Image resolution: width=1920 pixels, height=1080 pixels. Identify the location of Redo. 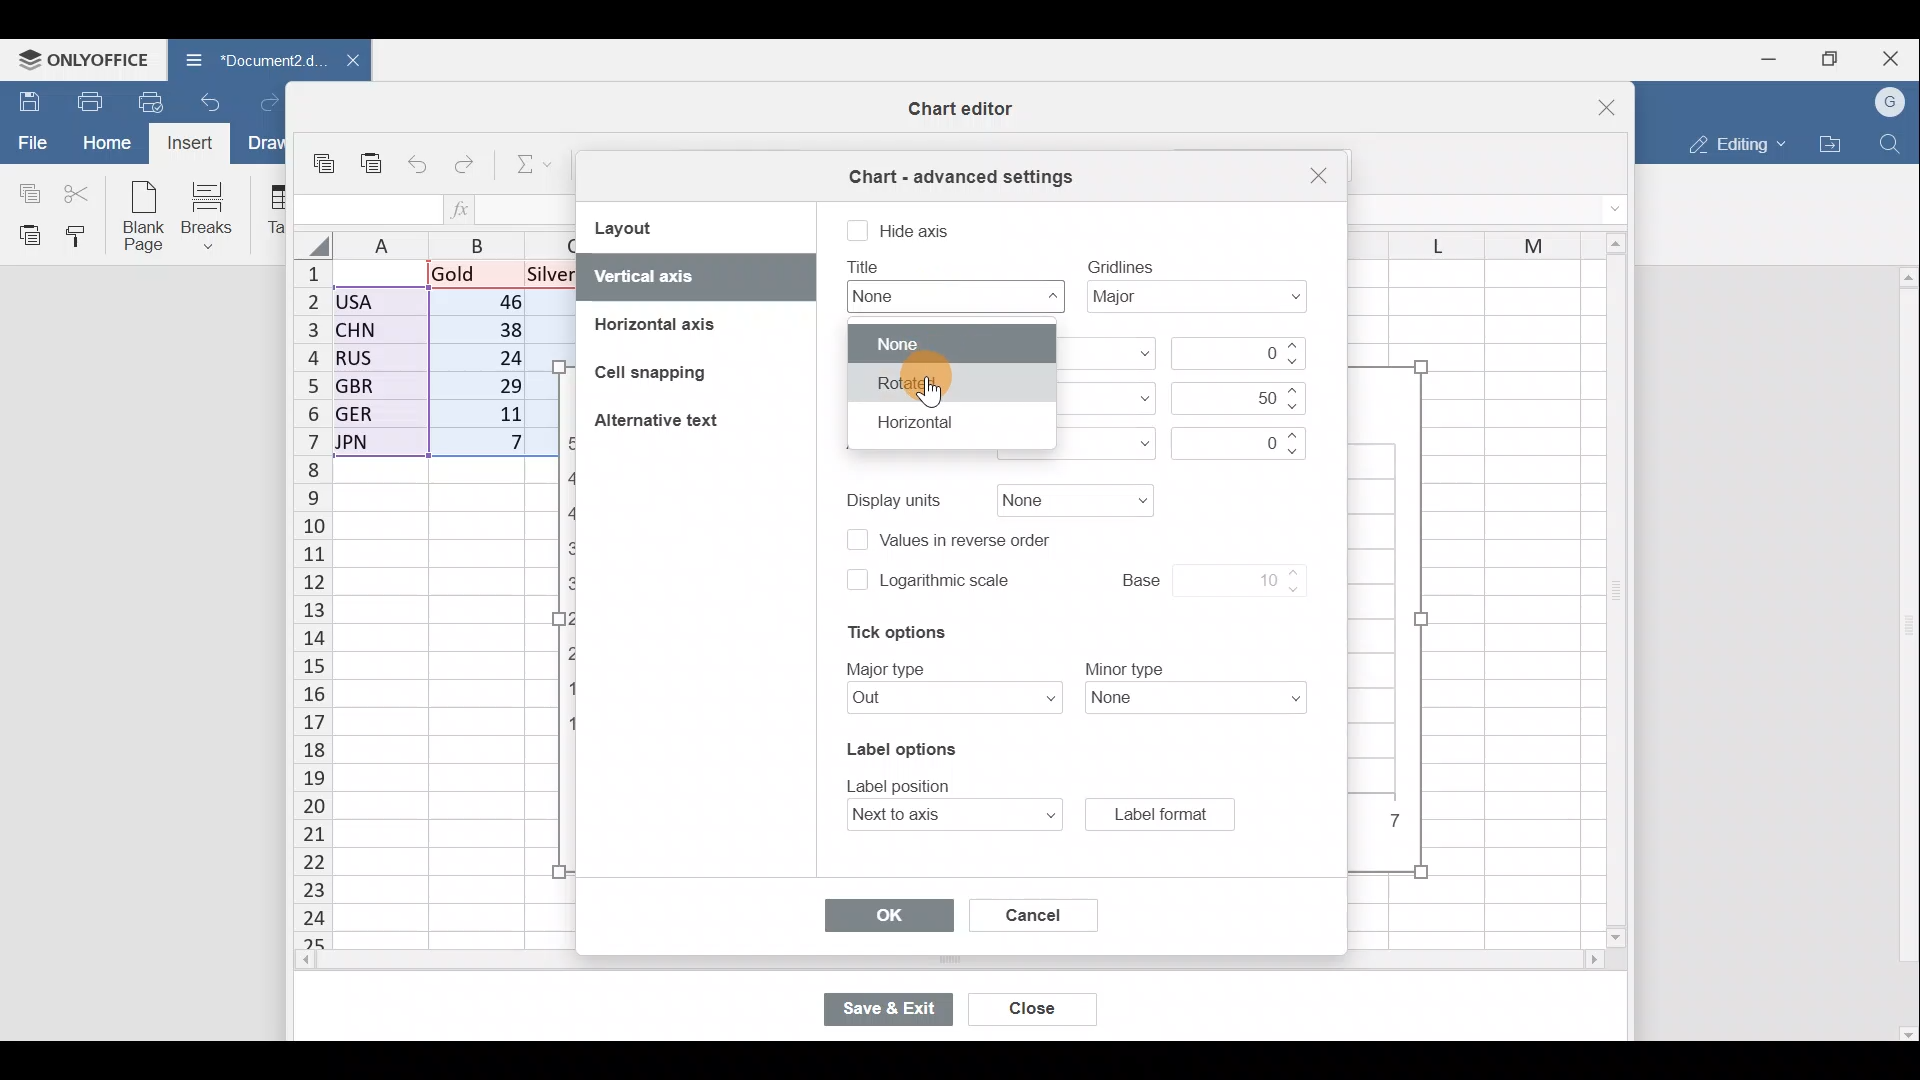
(270, 100).